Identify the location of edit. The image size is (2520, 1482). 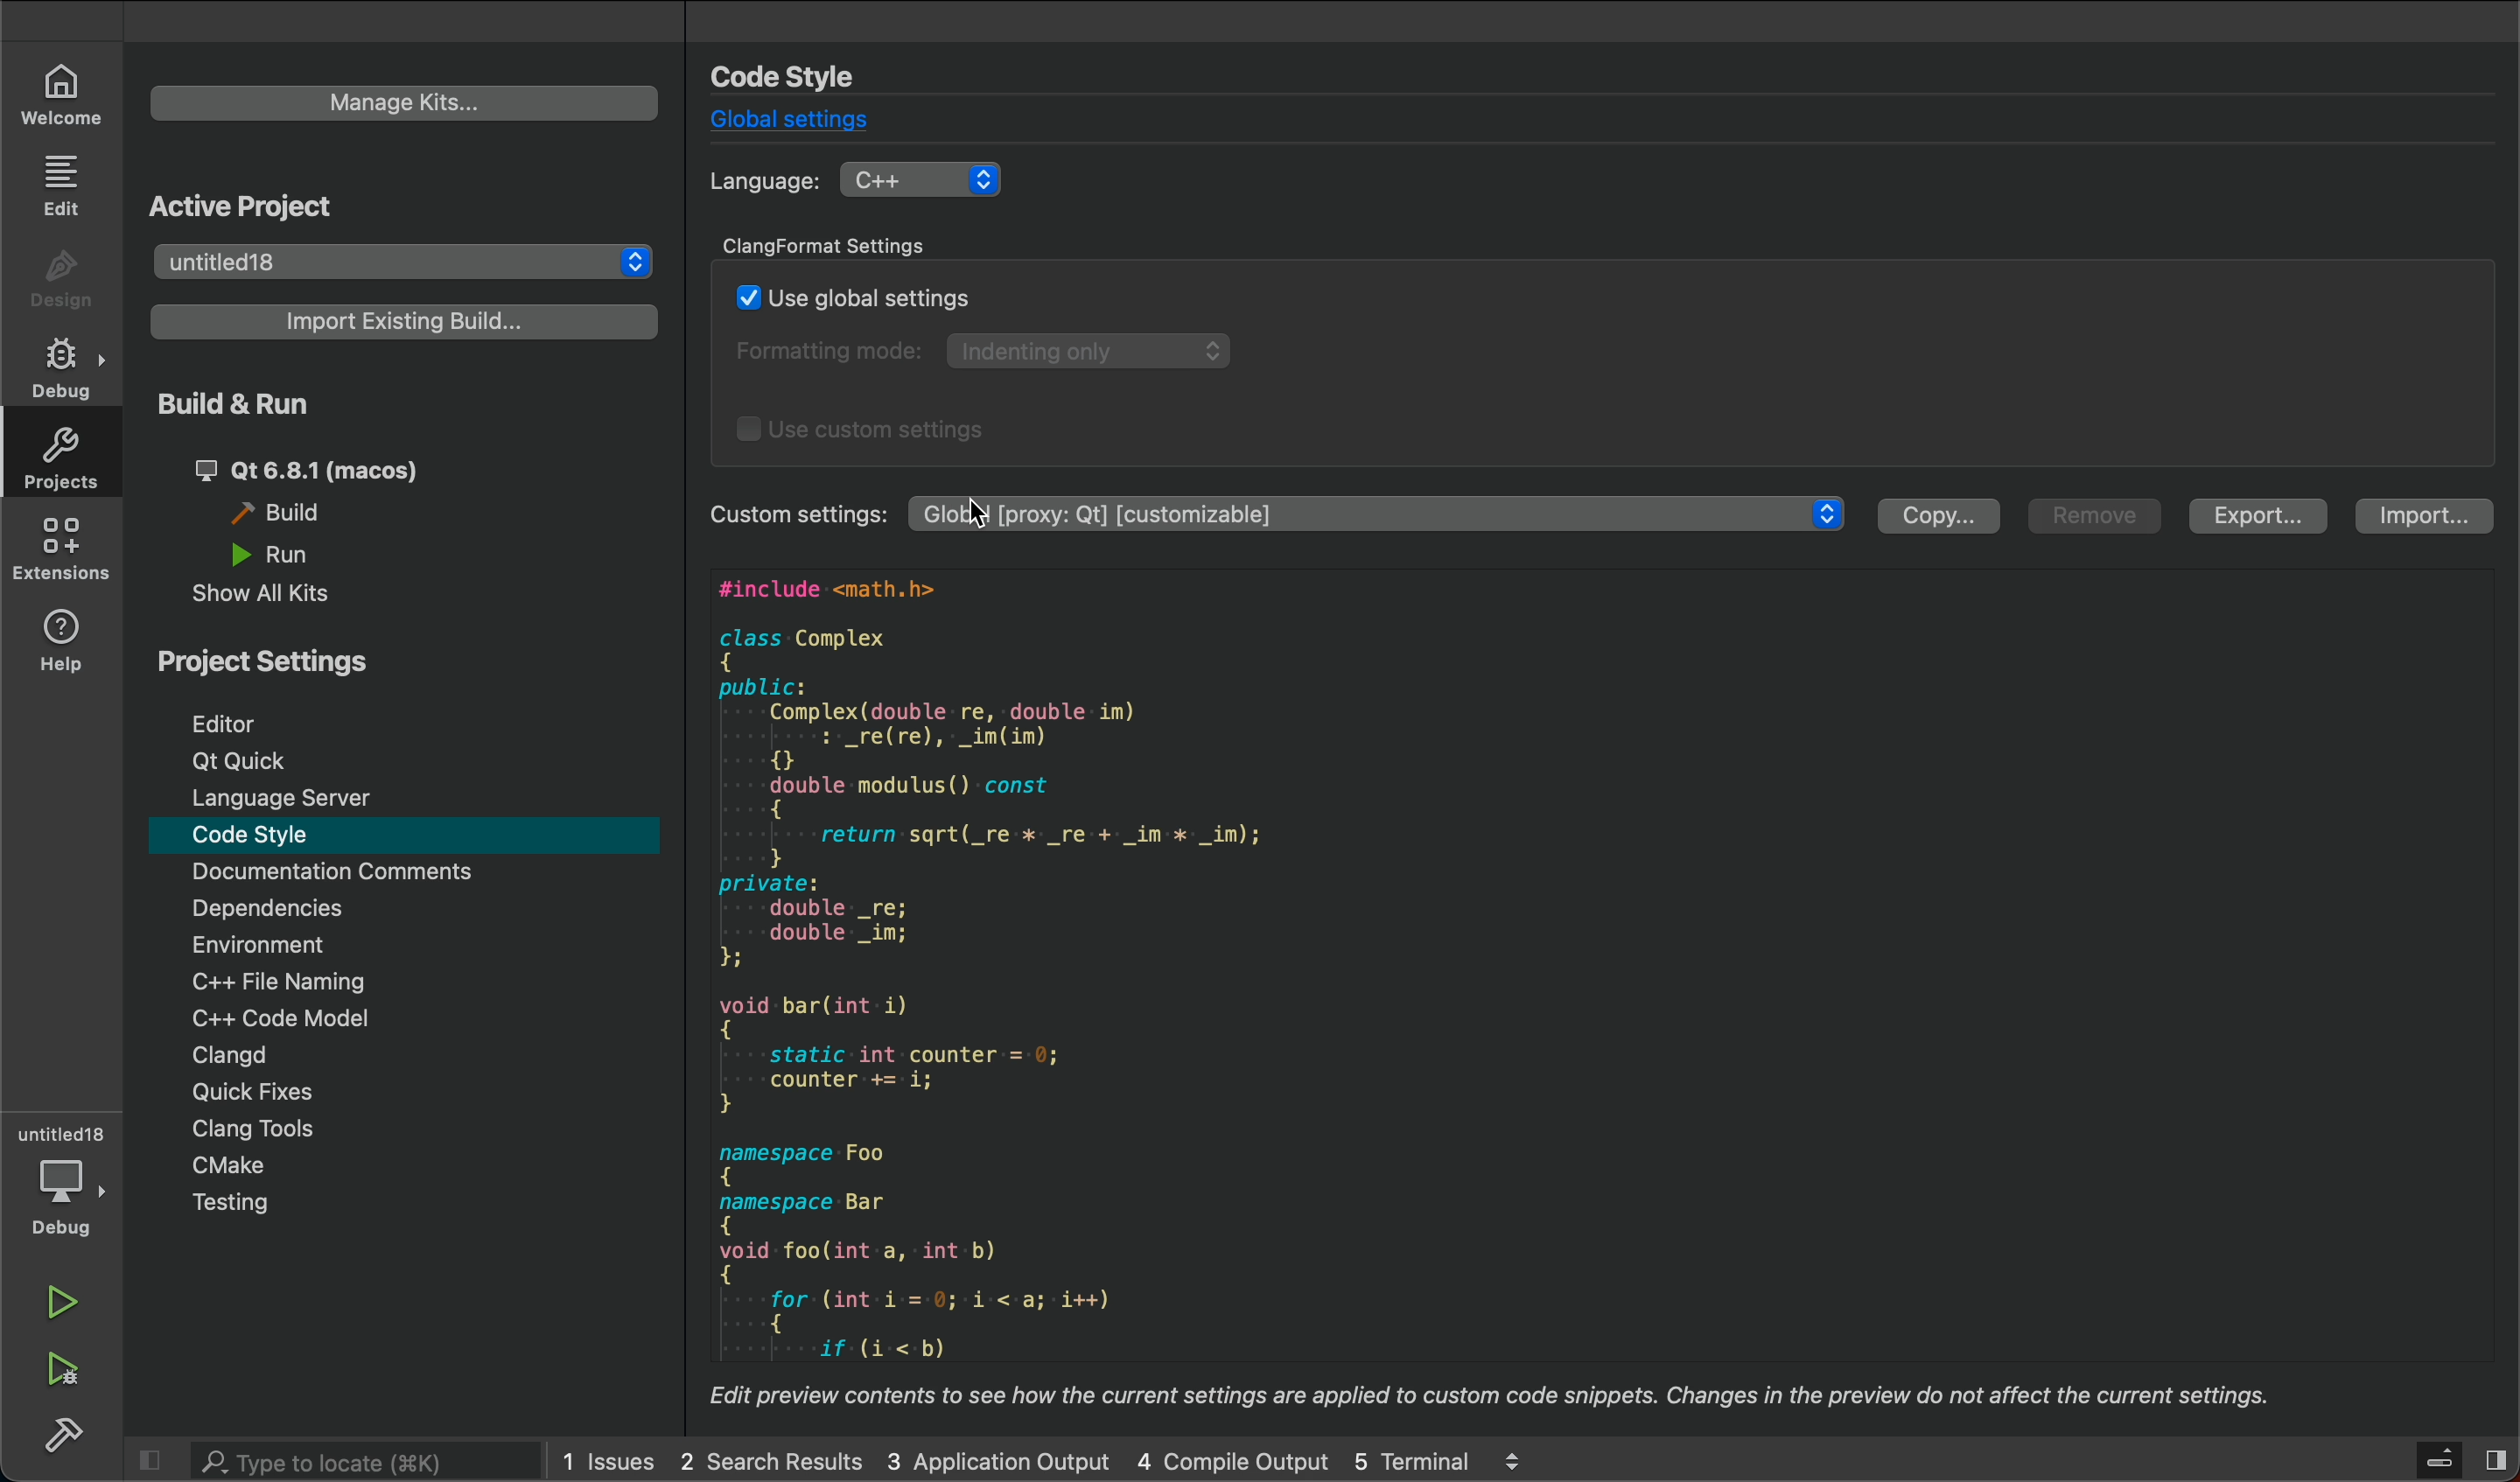
(62, 187).